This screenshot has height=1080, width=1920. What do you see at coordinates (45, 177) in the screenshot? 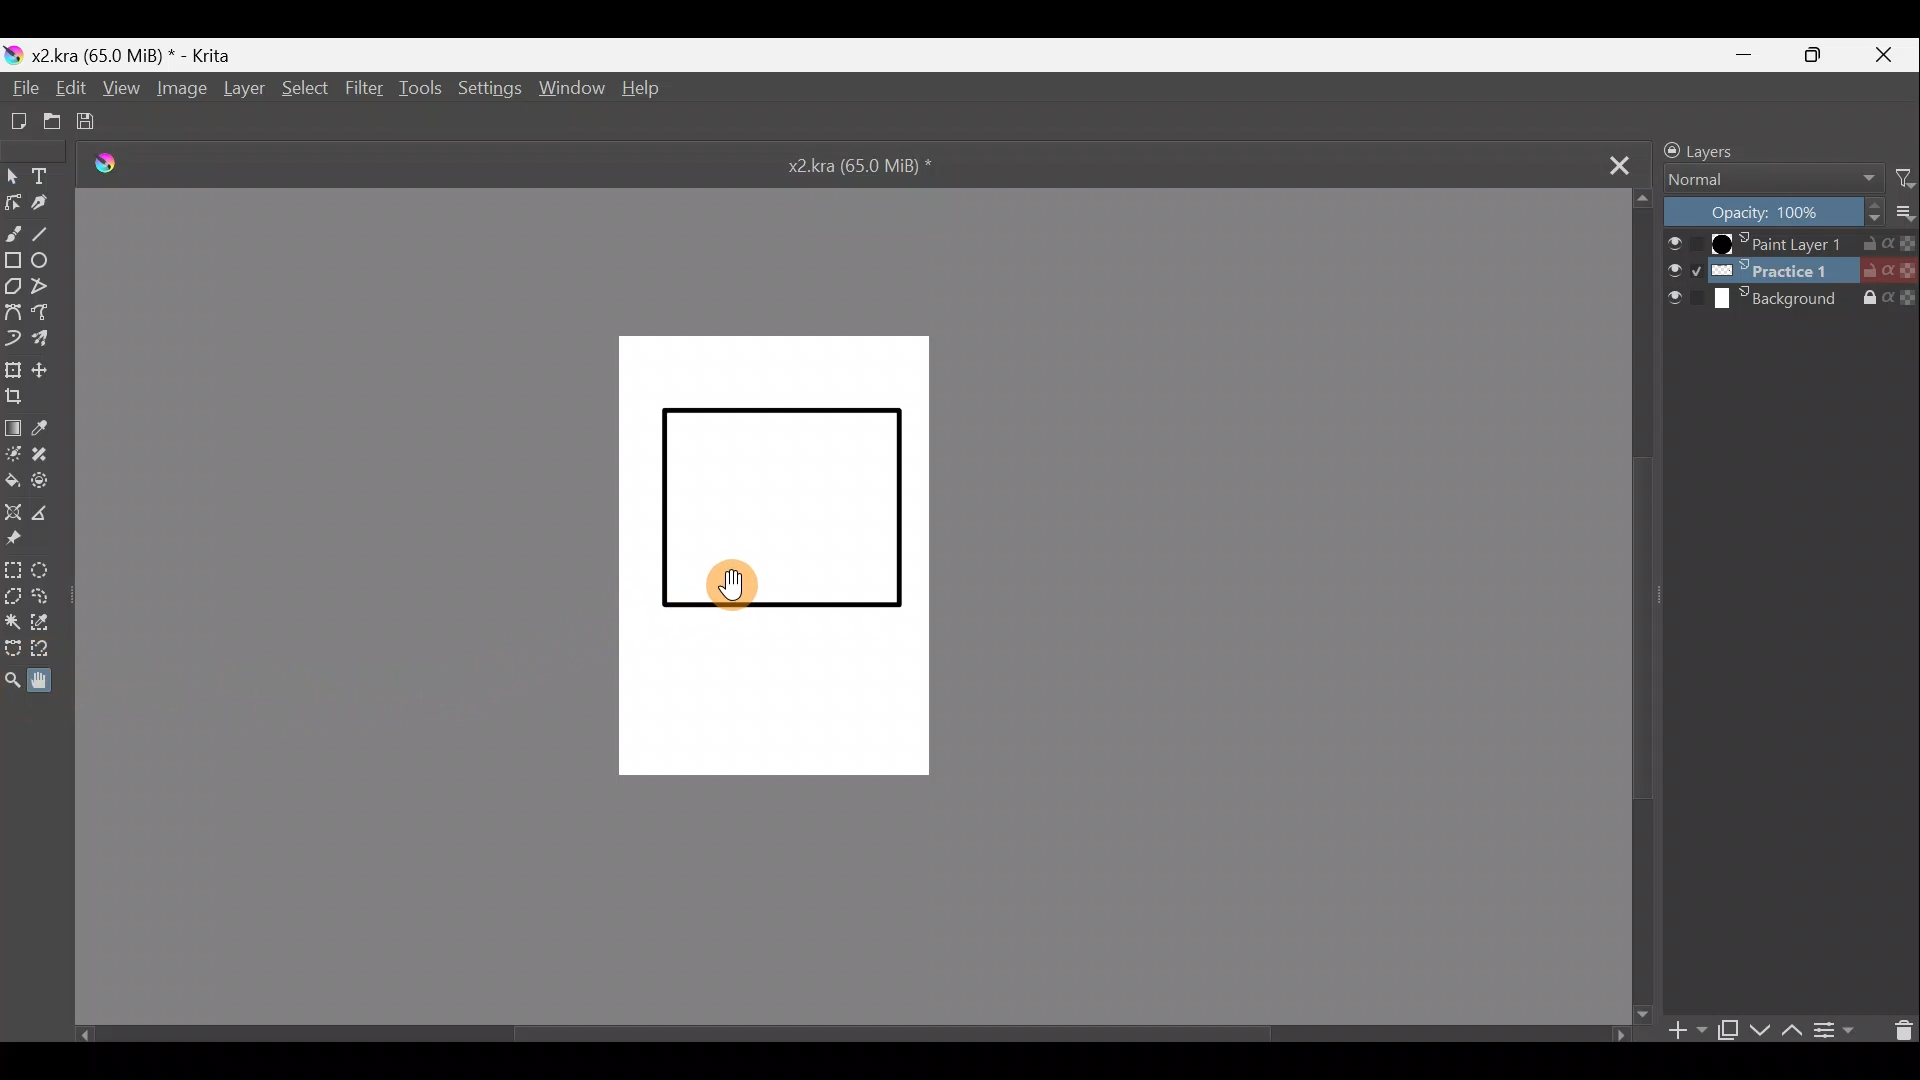
I see `Text tool` at bounding box center [45, 177].